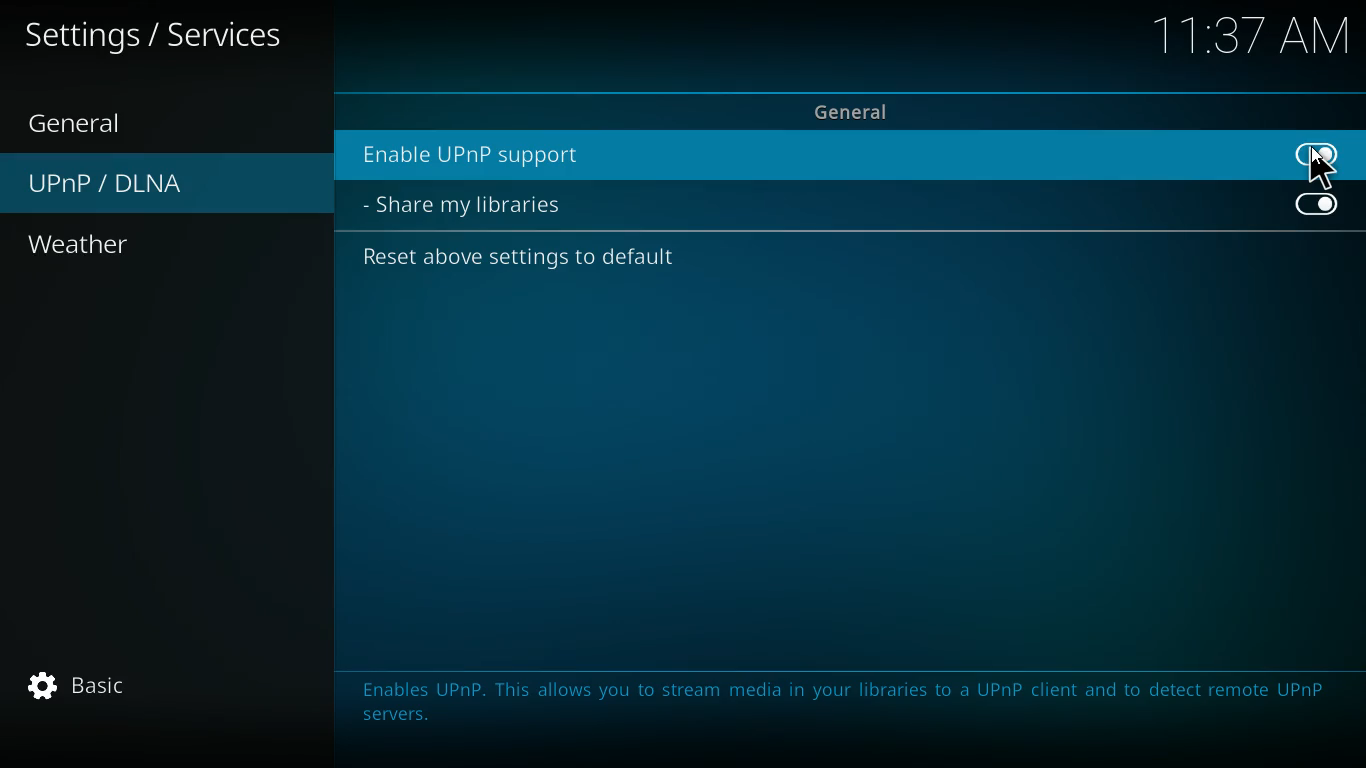  I want to click on on, so click(1326, 156).